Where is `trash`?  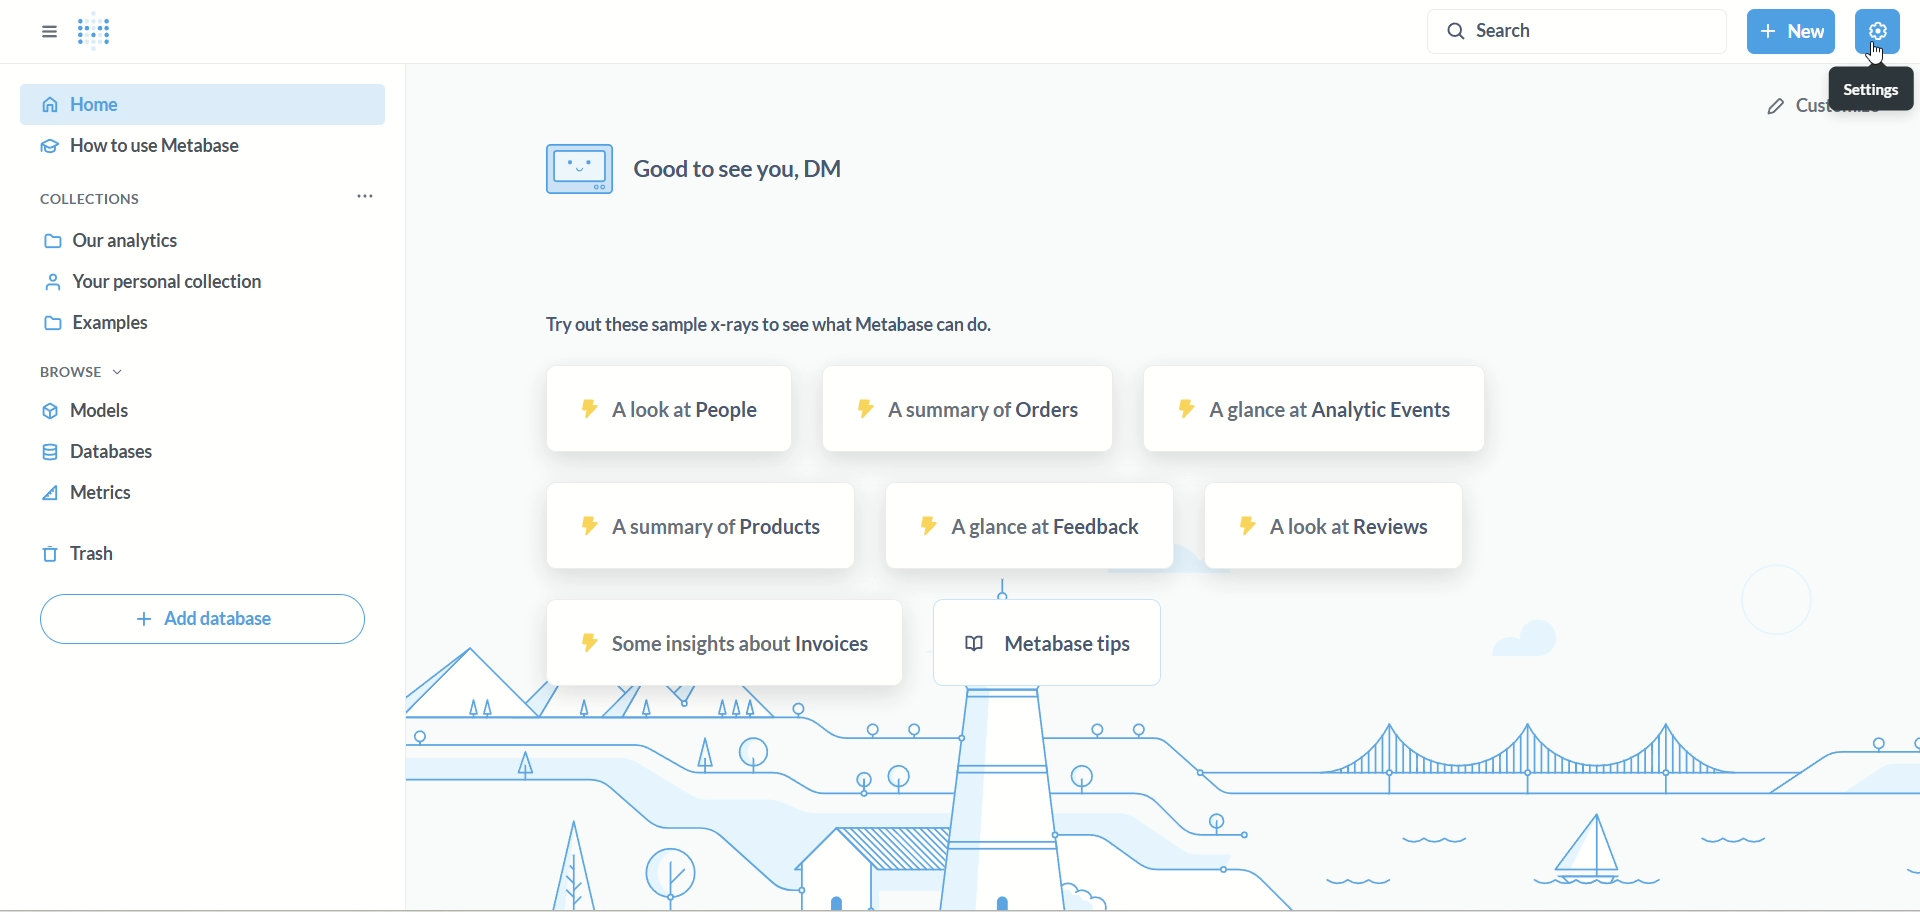
trash is located at coordinates (80, 558).